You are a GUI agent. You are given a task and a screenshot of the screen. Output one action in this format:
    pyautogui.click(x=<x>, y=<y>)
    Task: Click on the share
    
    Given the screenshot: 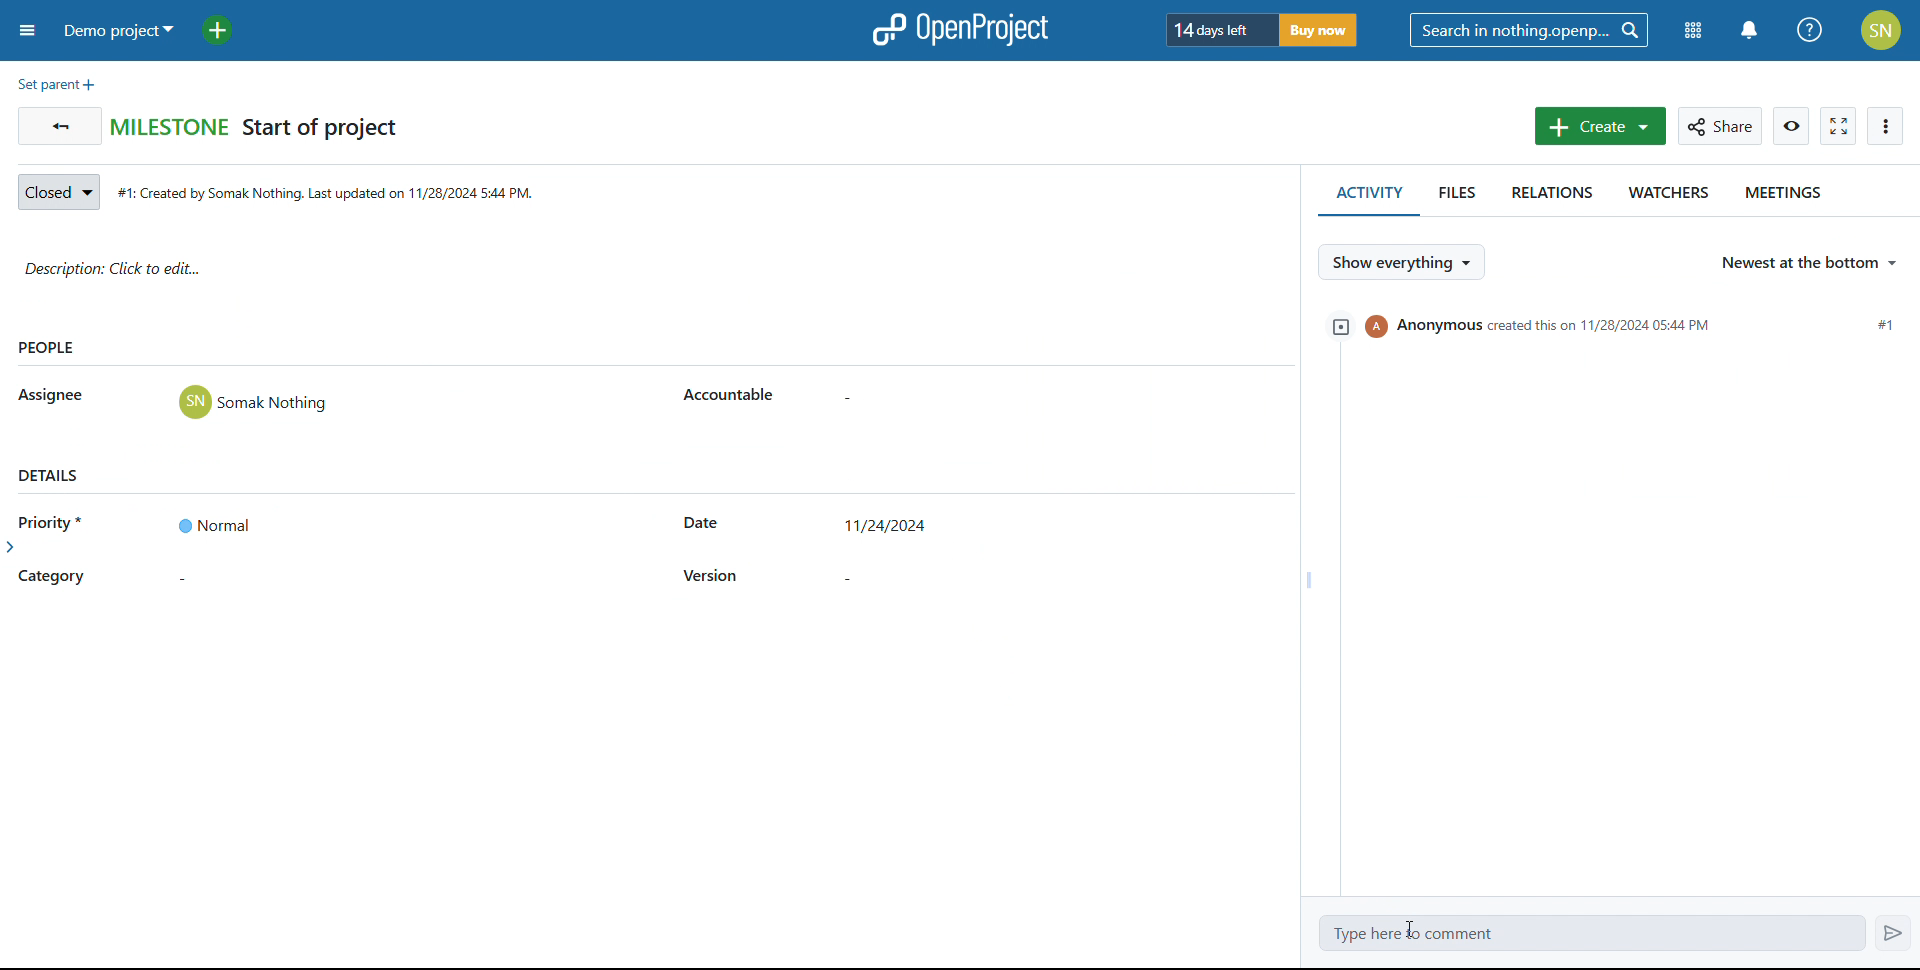 What is the action you would take?
    pyautogui.click(x=1720, y=127)
    